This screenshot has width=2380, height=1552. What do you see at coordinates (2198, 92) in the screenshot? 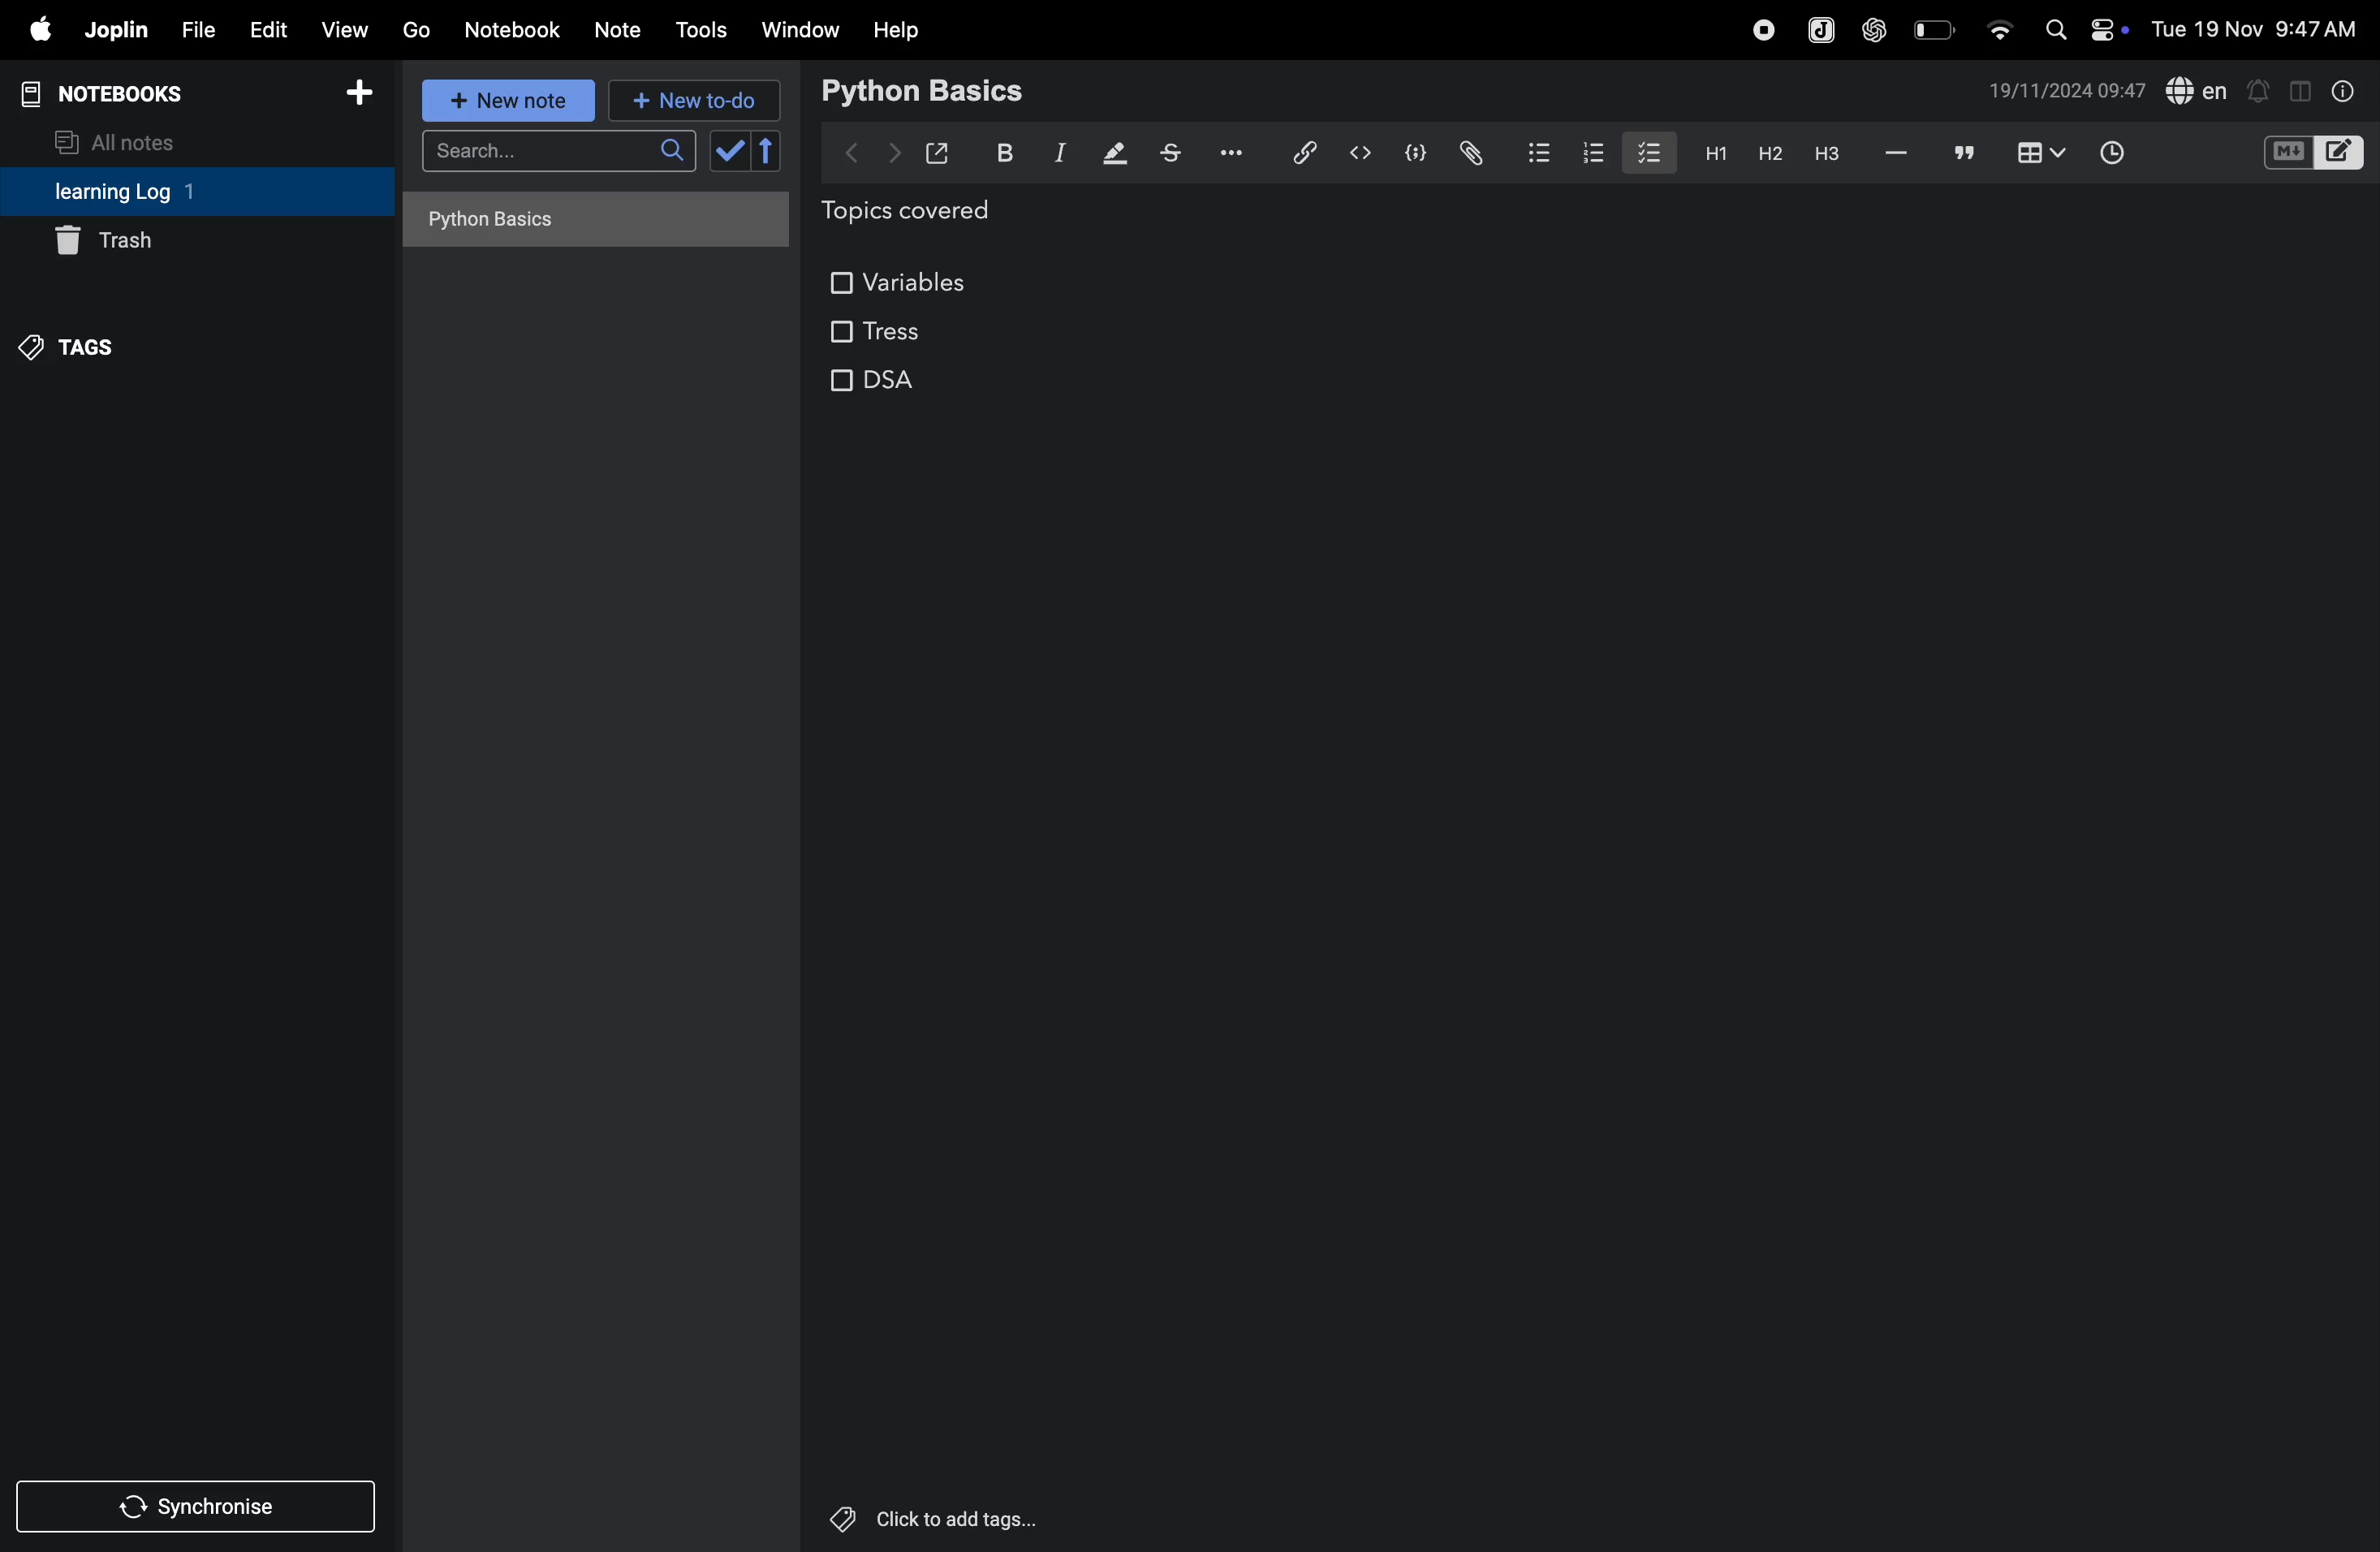
I see `spell check` at bounding box center [2198, 92].